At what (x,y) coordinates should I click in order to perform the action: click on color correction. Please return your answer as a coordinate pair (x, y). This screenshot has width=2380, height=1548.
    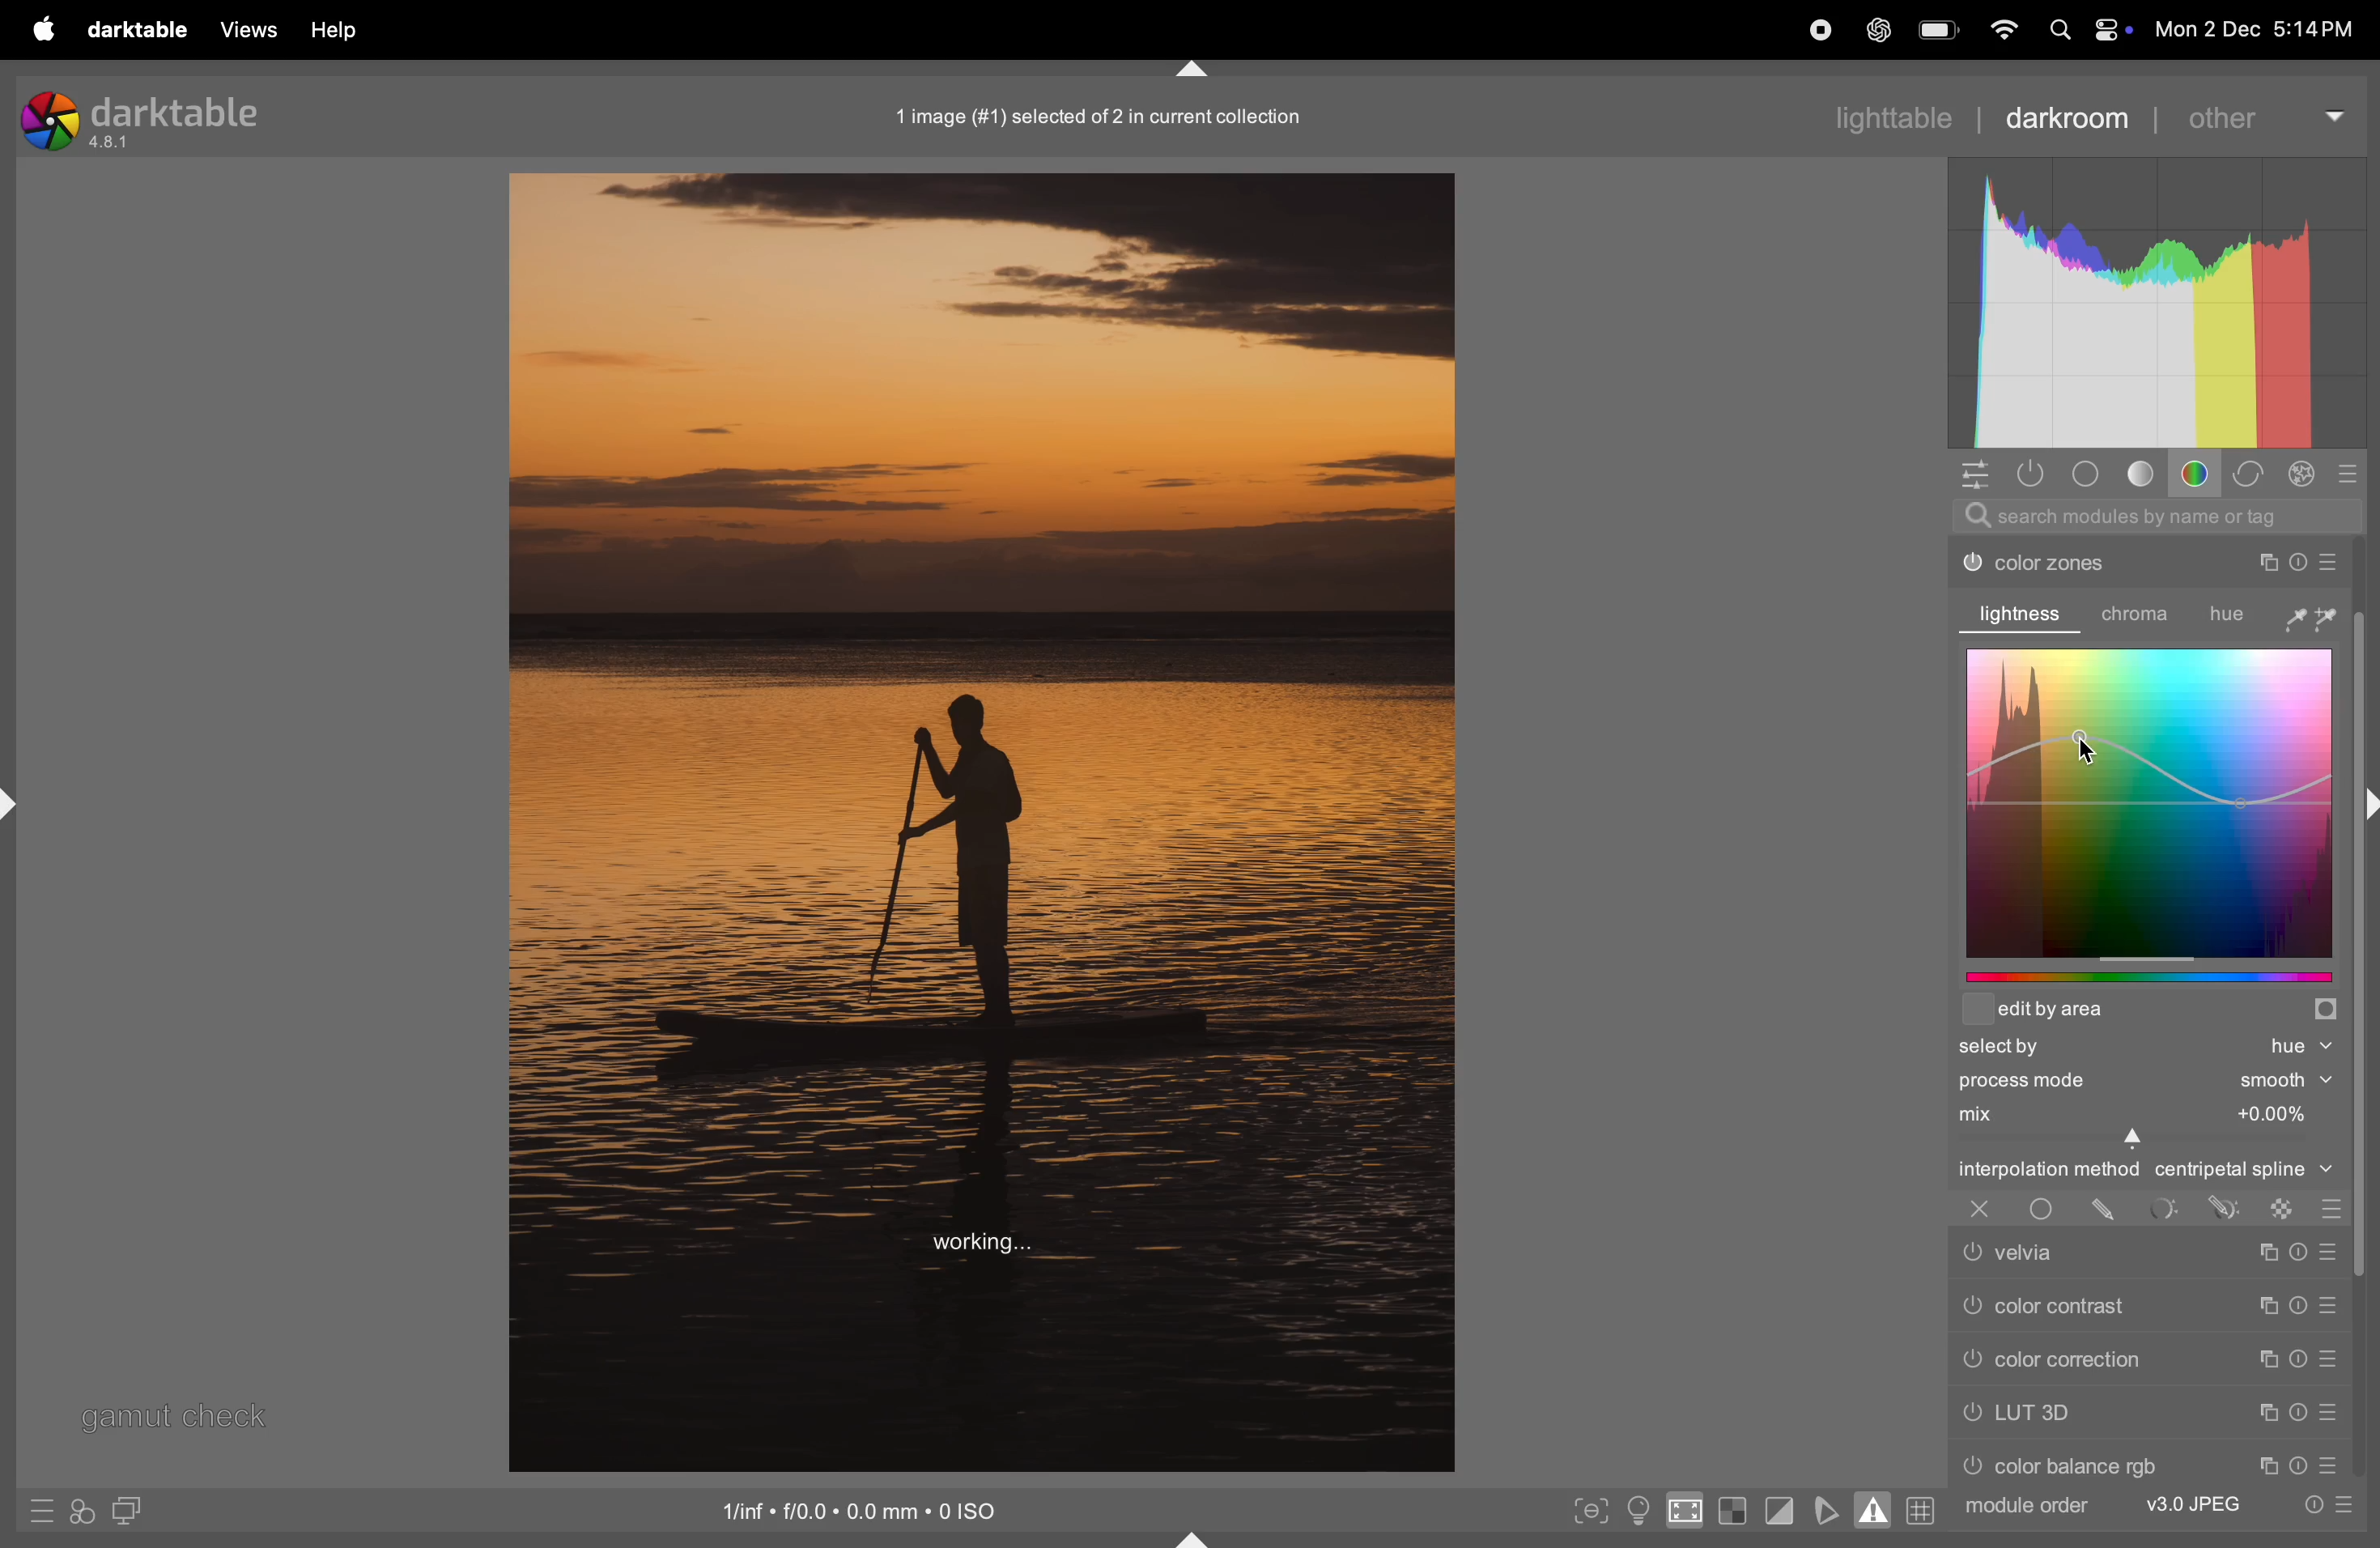
    Looking at the image, I should click on (2087, 1359).